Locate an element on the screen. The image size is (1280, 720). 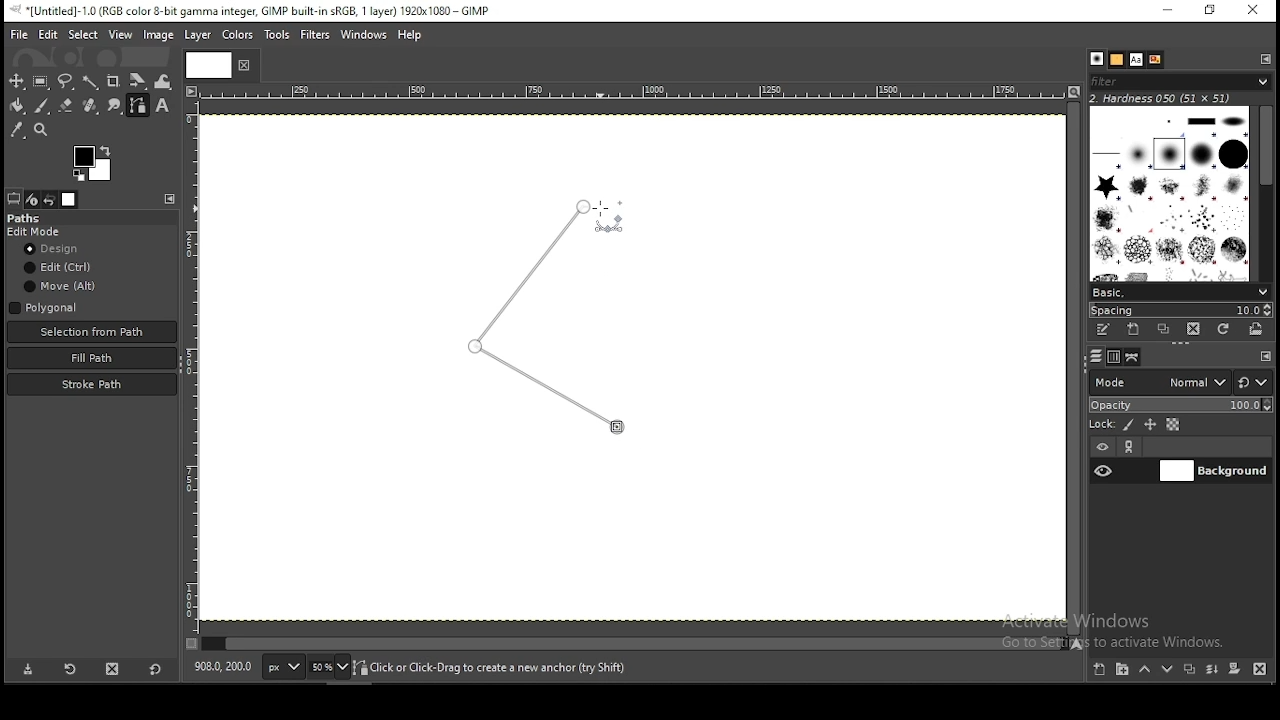
duplicate this brush is located at coordinates (1164, 329).